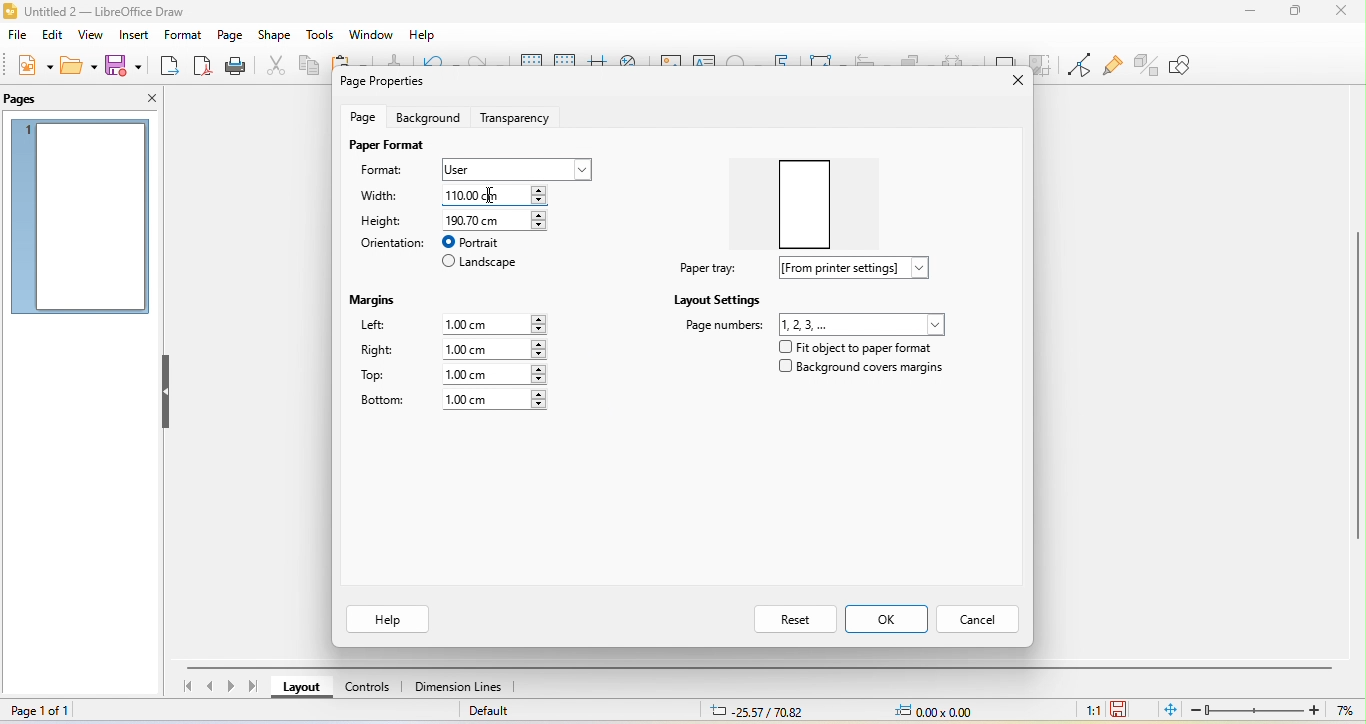 This screenshot has height=724, width=1366. Describe the element at coordinates (132, 36) in the screenshot. I see `insert` at that location.